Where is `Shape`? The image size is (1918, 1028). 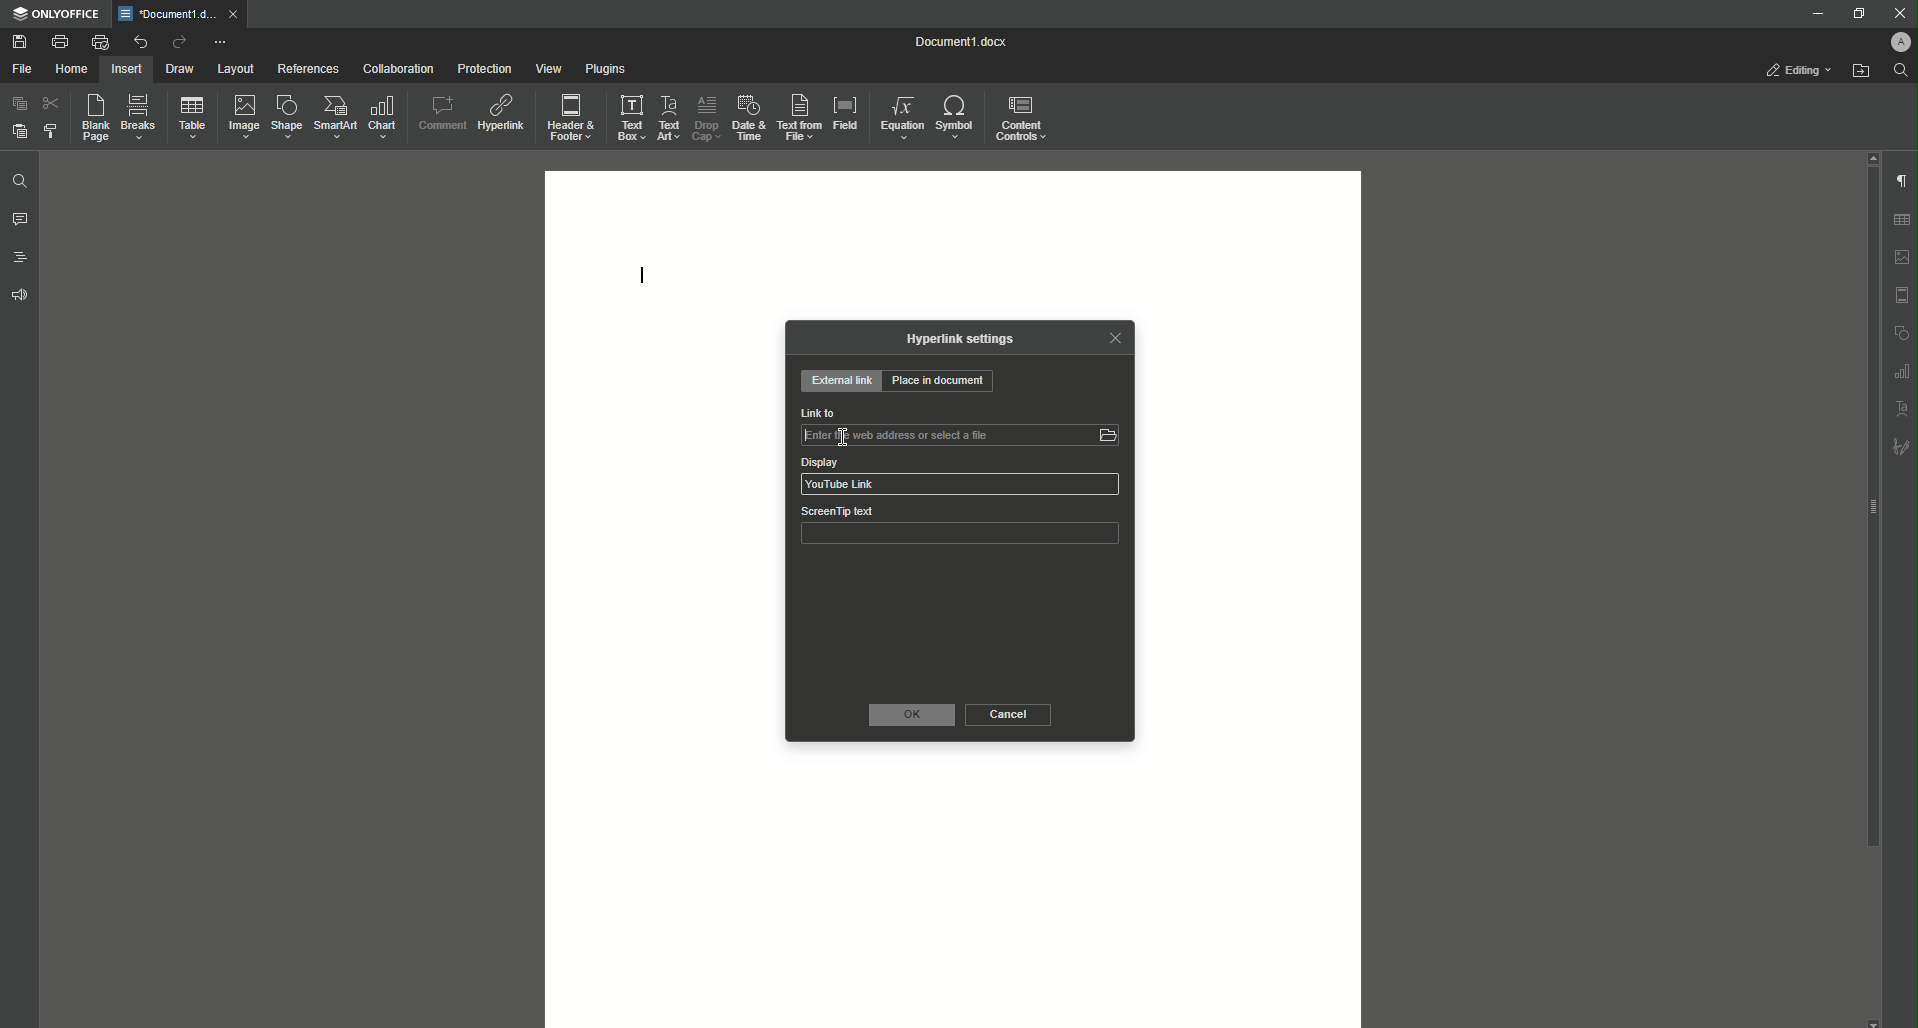 Shape is located at coordinates (286, 116).